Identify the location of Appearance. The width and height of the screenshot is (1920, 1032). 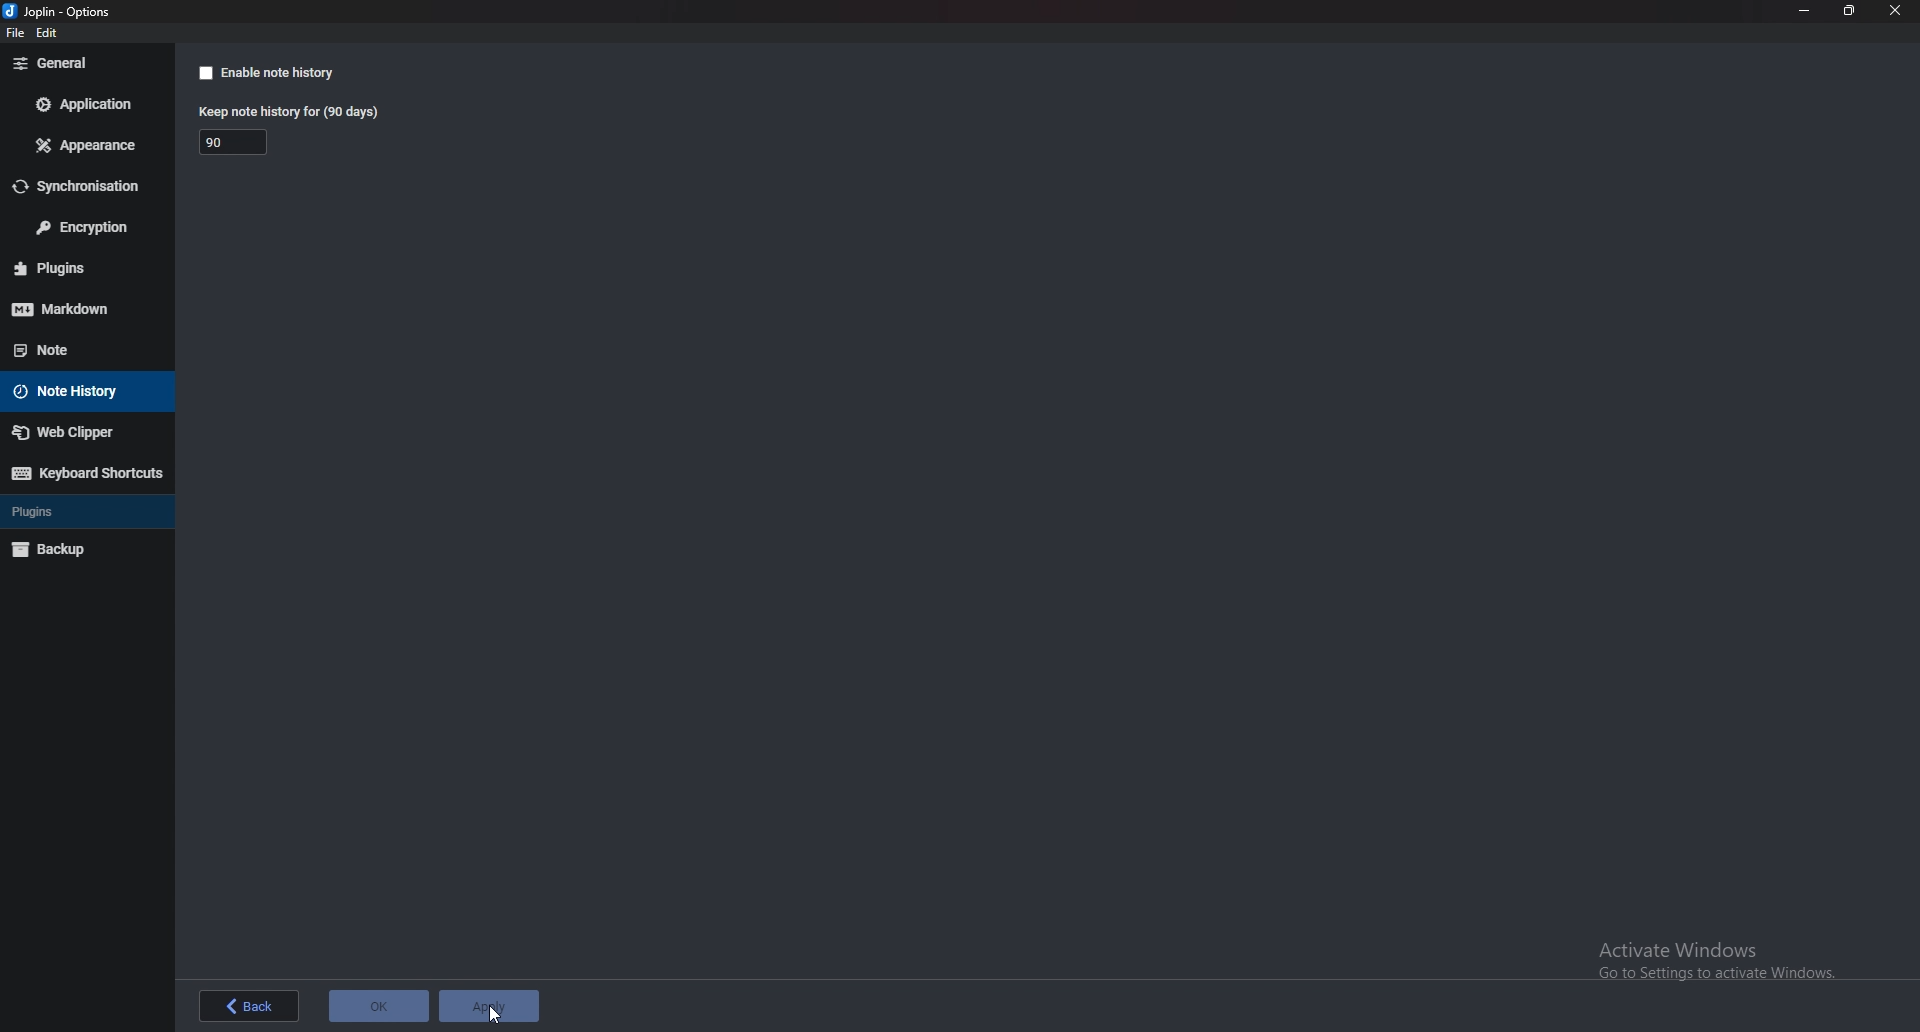
(89, 145).